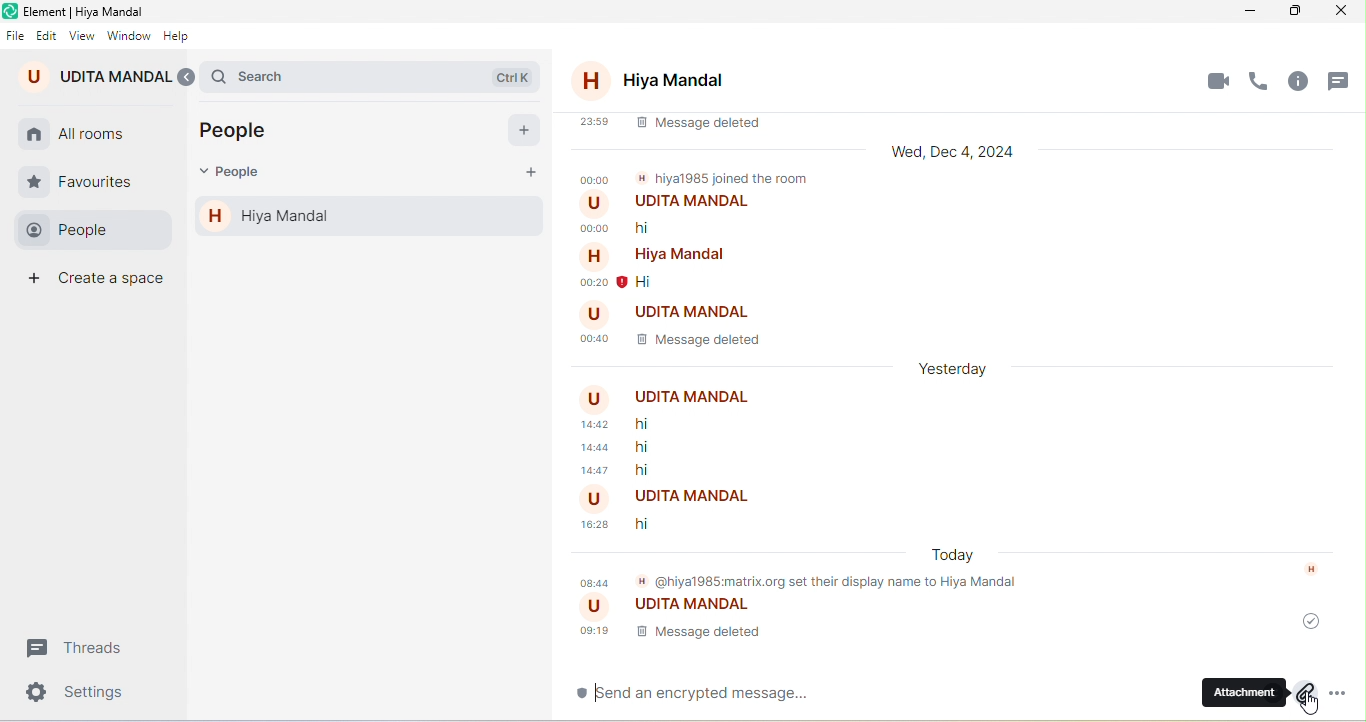 The width and height of the screenshot is (1366, 722). What do you see at coordinates (655, 82) in the screenshot?
I see `hiya mandal` at bounding box center [655, 82].